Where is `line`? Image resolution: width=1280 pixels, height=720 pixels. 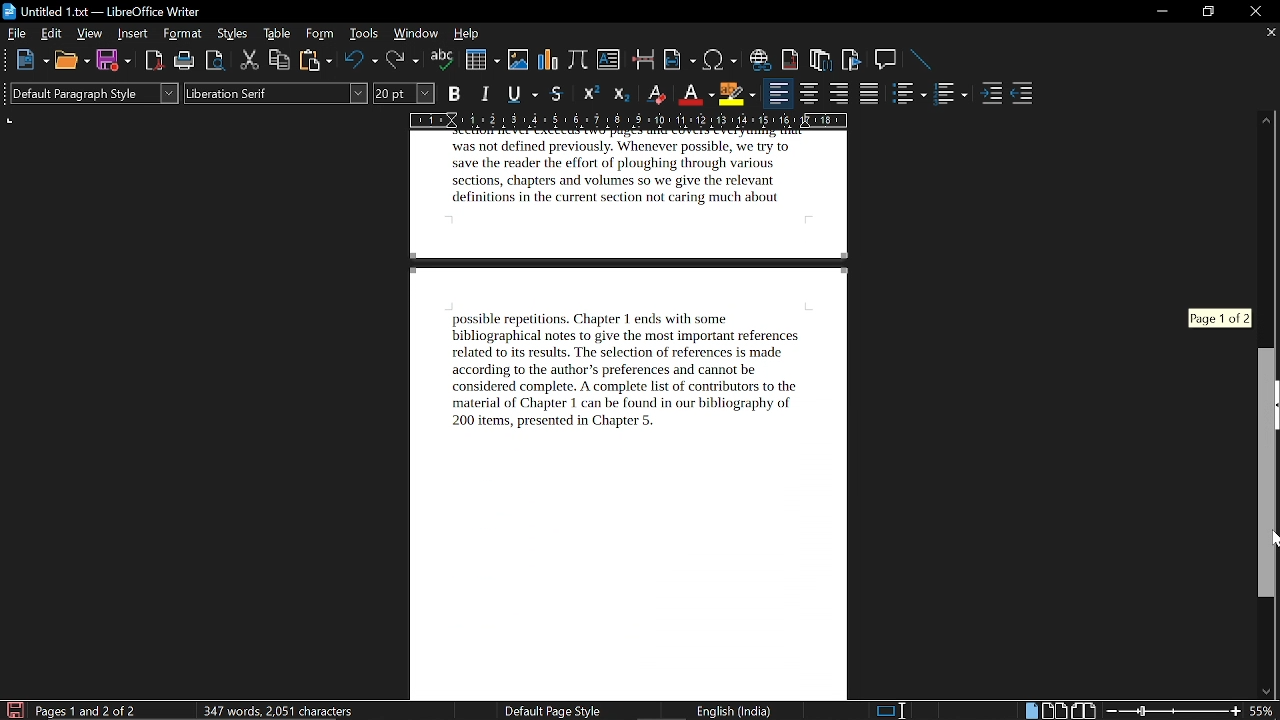 line is located at coordinates (922, 60).